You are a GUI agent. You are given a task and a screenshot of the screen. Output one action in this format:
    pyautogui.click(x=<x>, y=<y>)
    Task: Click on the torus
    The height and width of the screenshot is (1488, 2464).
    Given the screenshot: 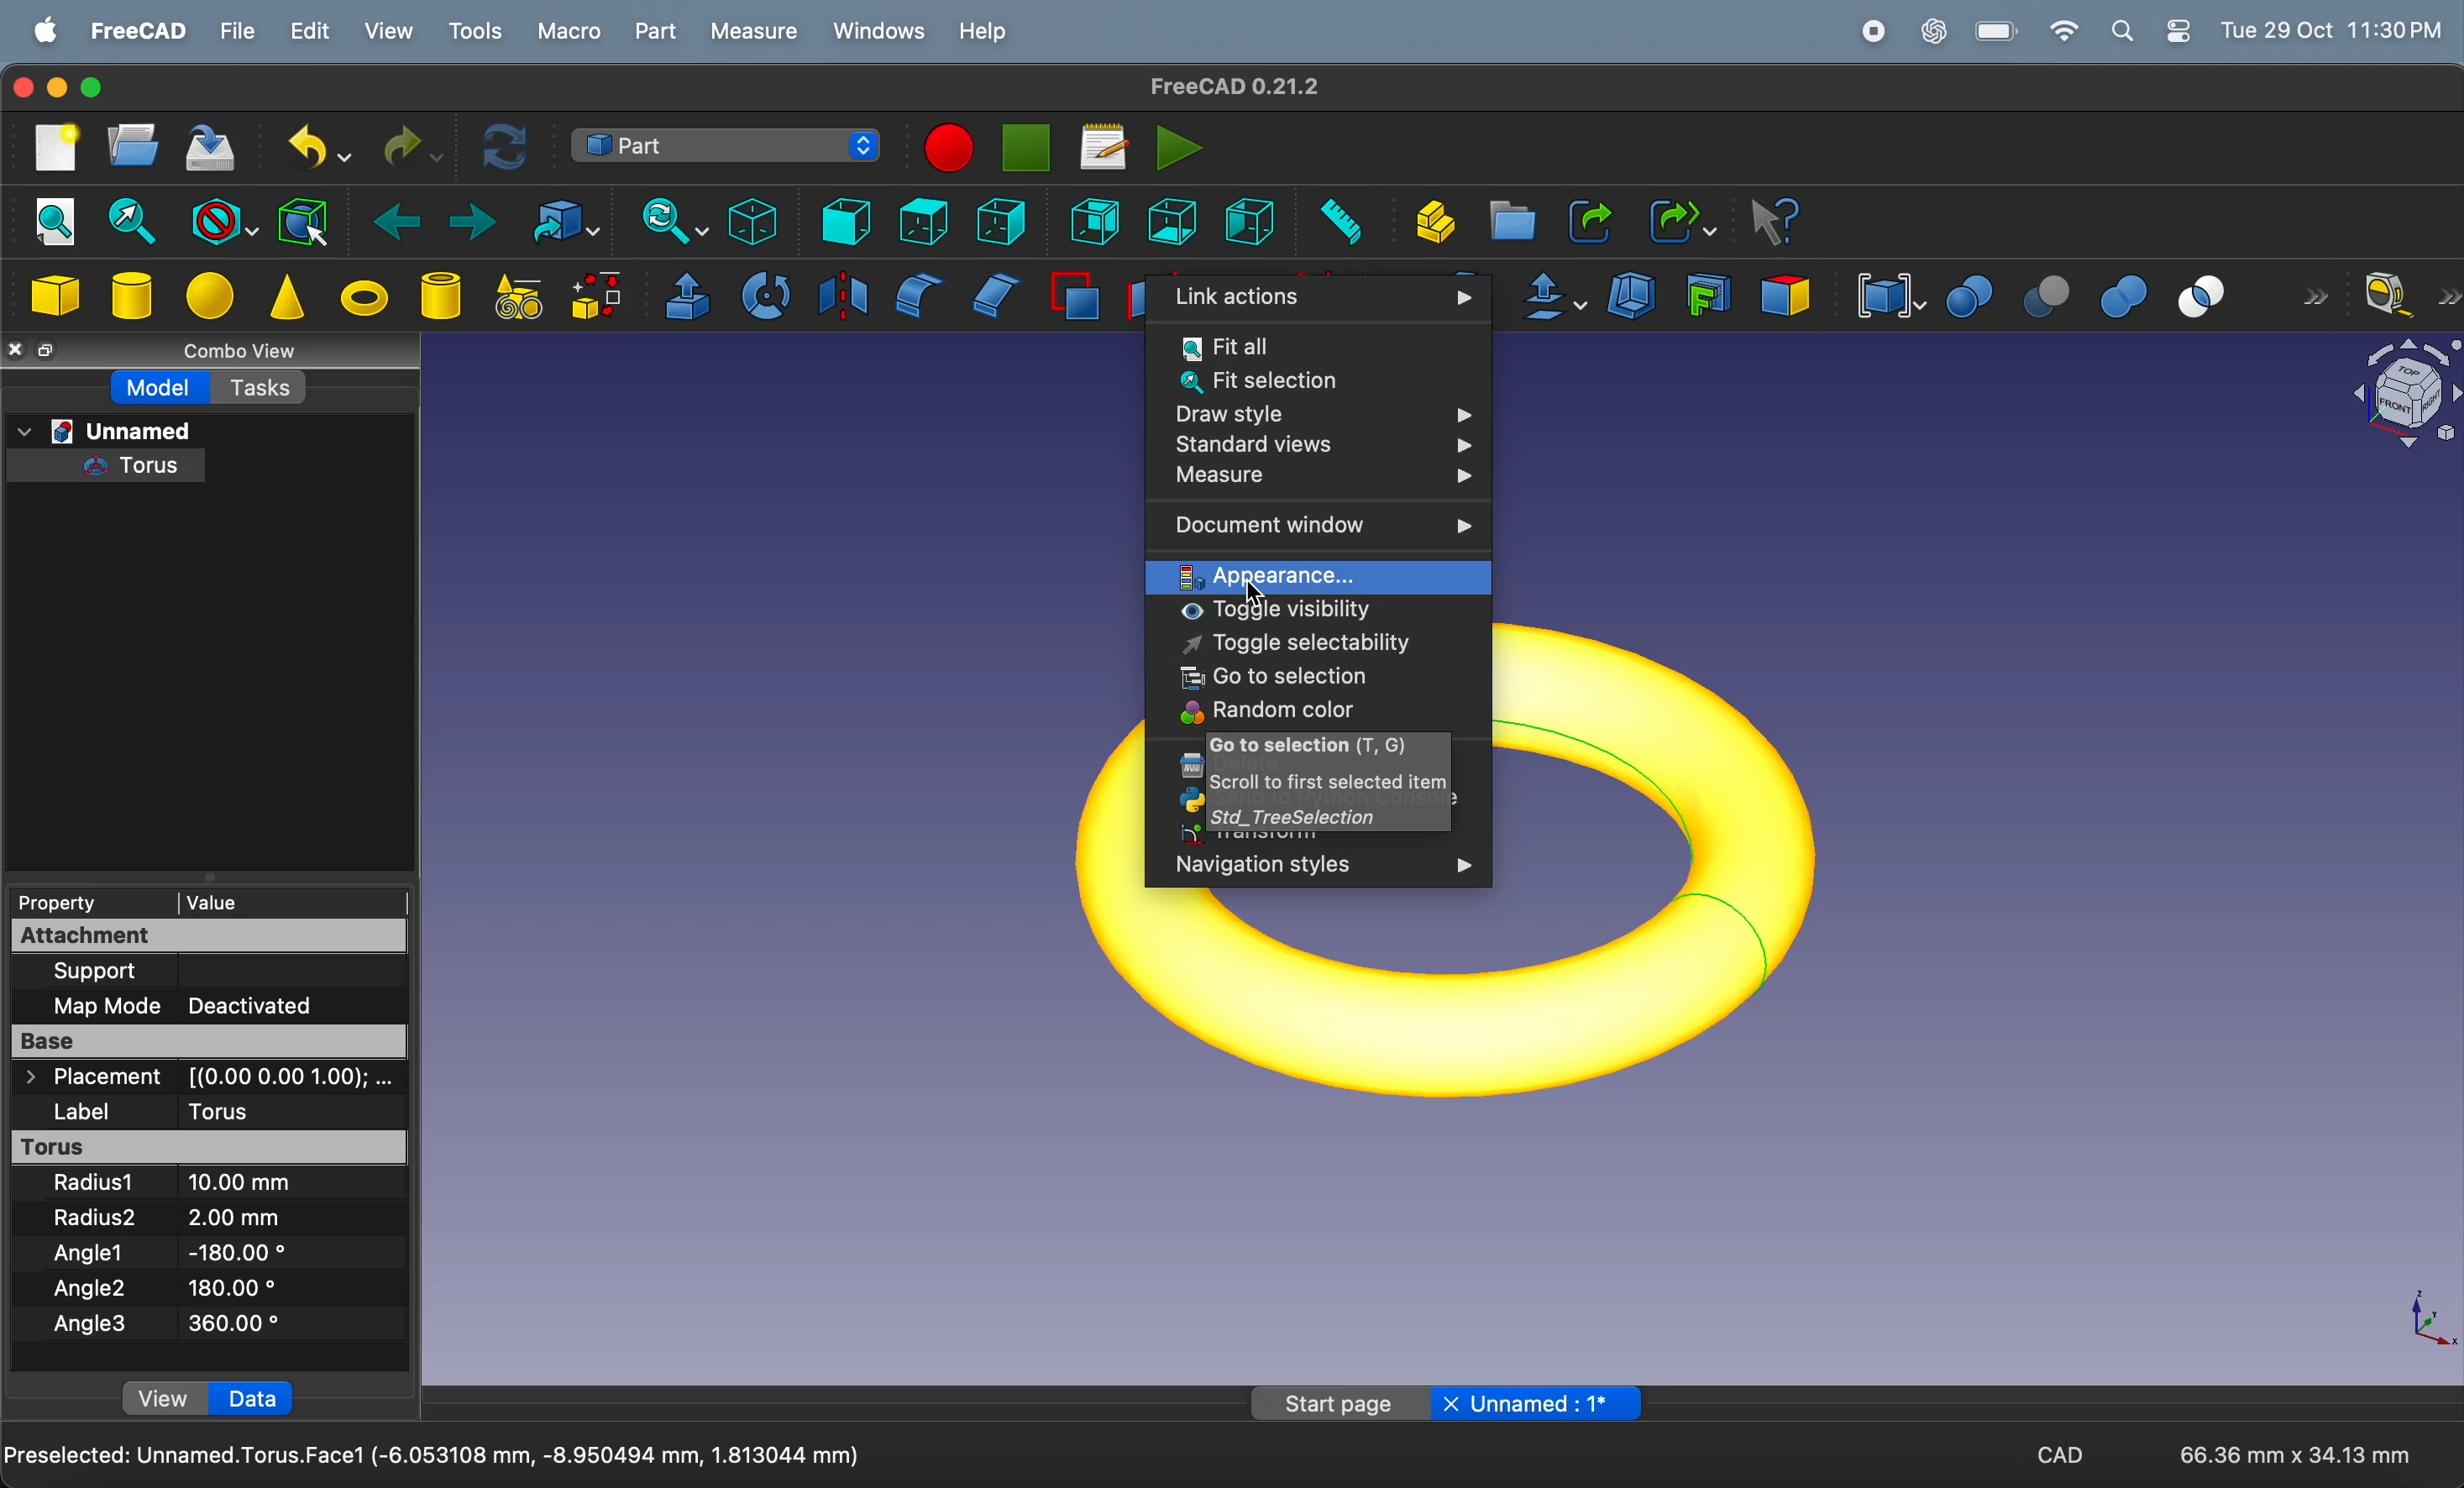 What is the action you would take?
    pyautogui.click(x=366, y=301)
    